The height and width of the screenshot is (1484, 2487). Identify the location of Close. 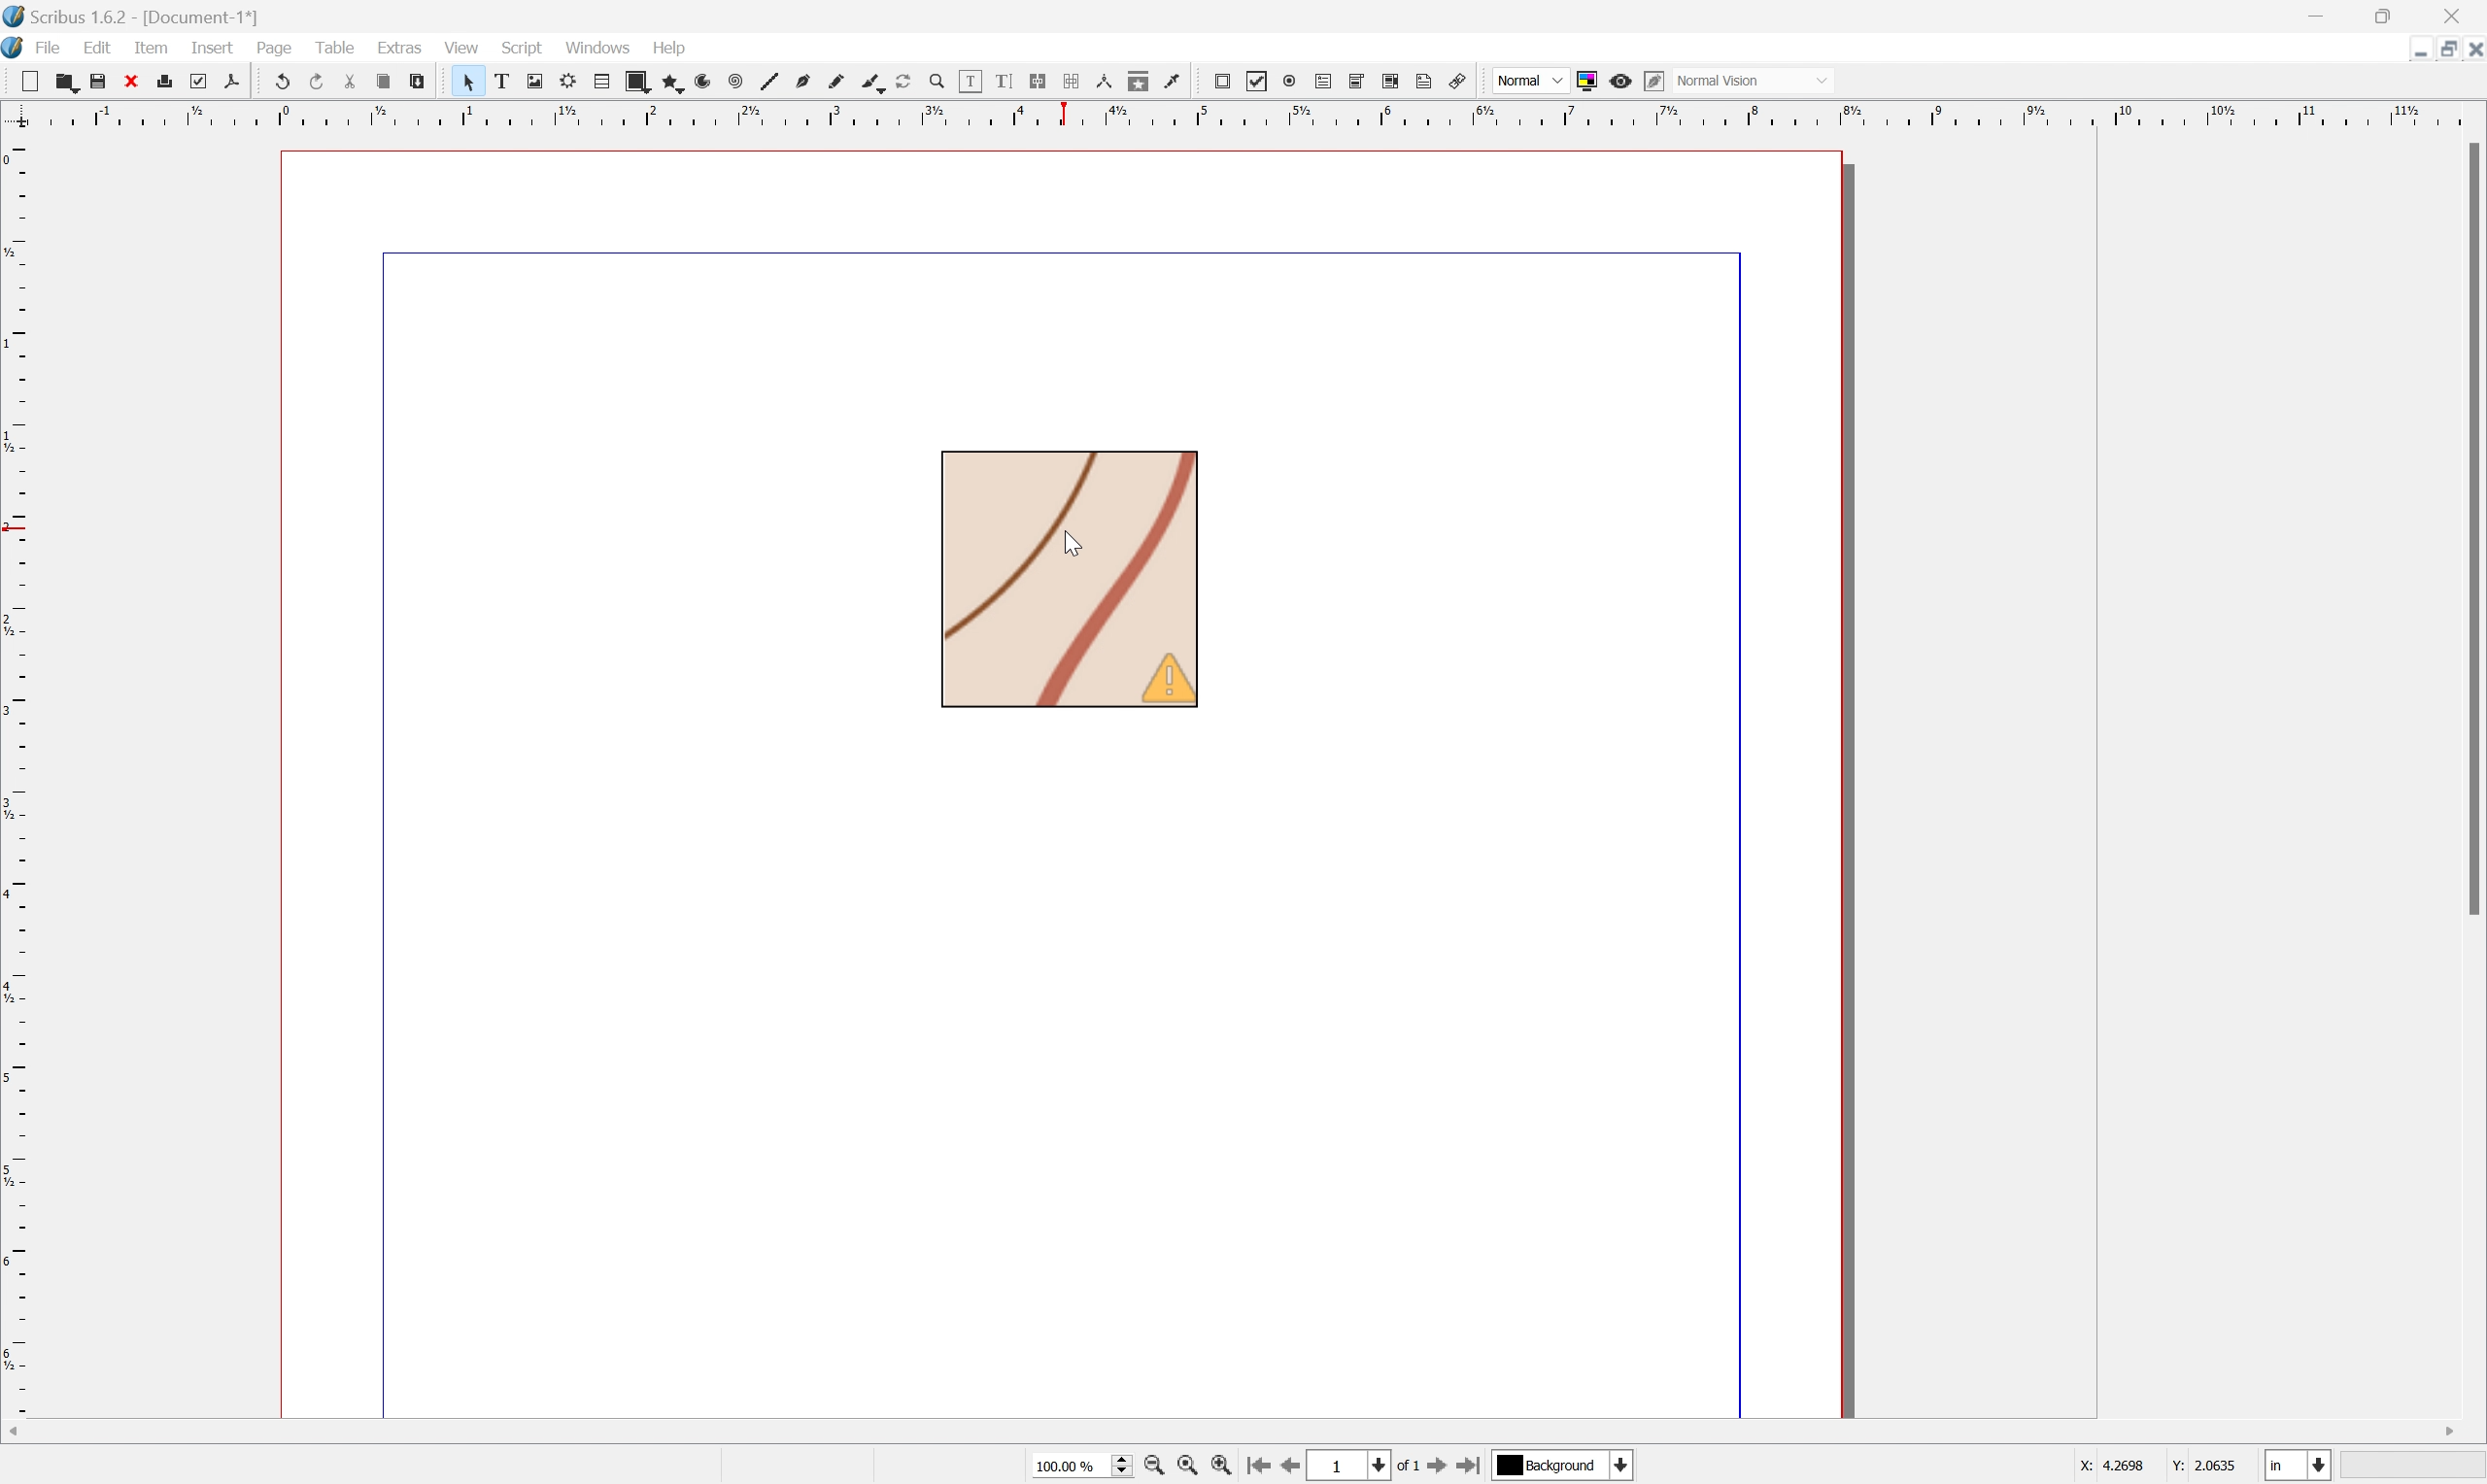
(2459, 17).